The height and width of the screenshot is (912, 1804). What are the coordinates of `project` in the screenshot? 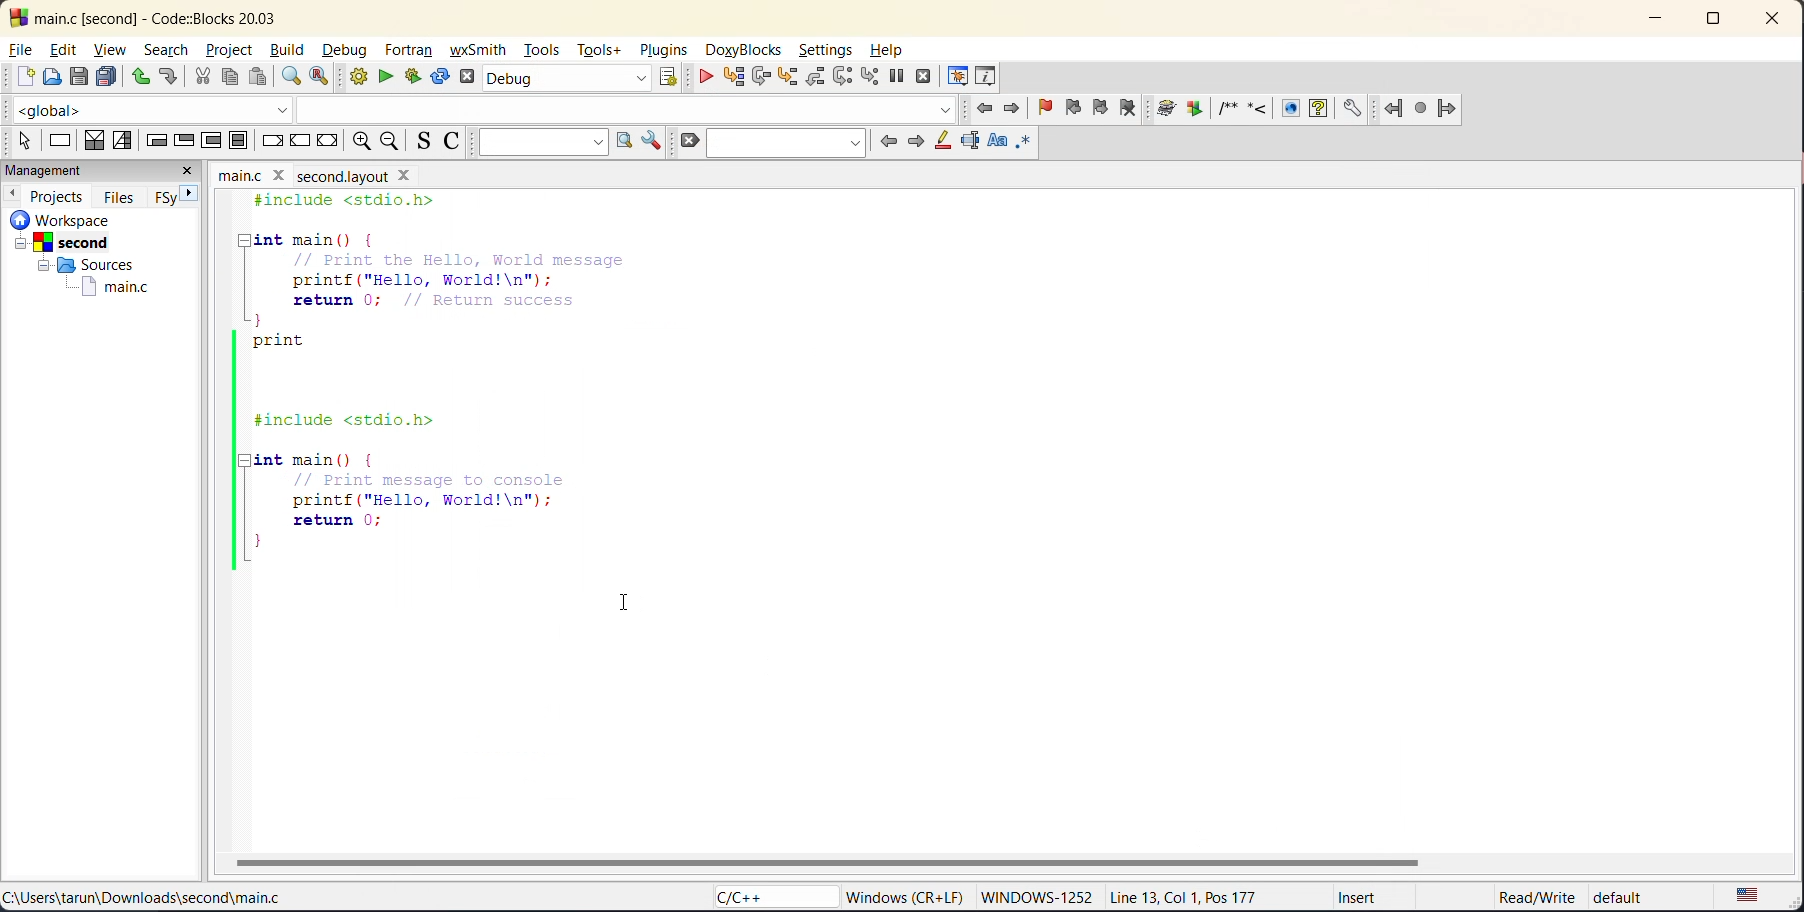 It's located at (229, 48).